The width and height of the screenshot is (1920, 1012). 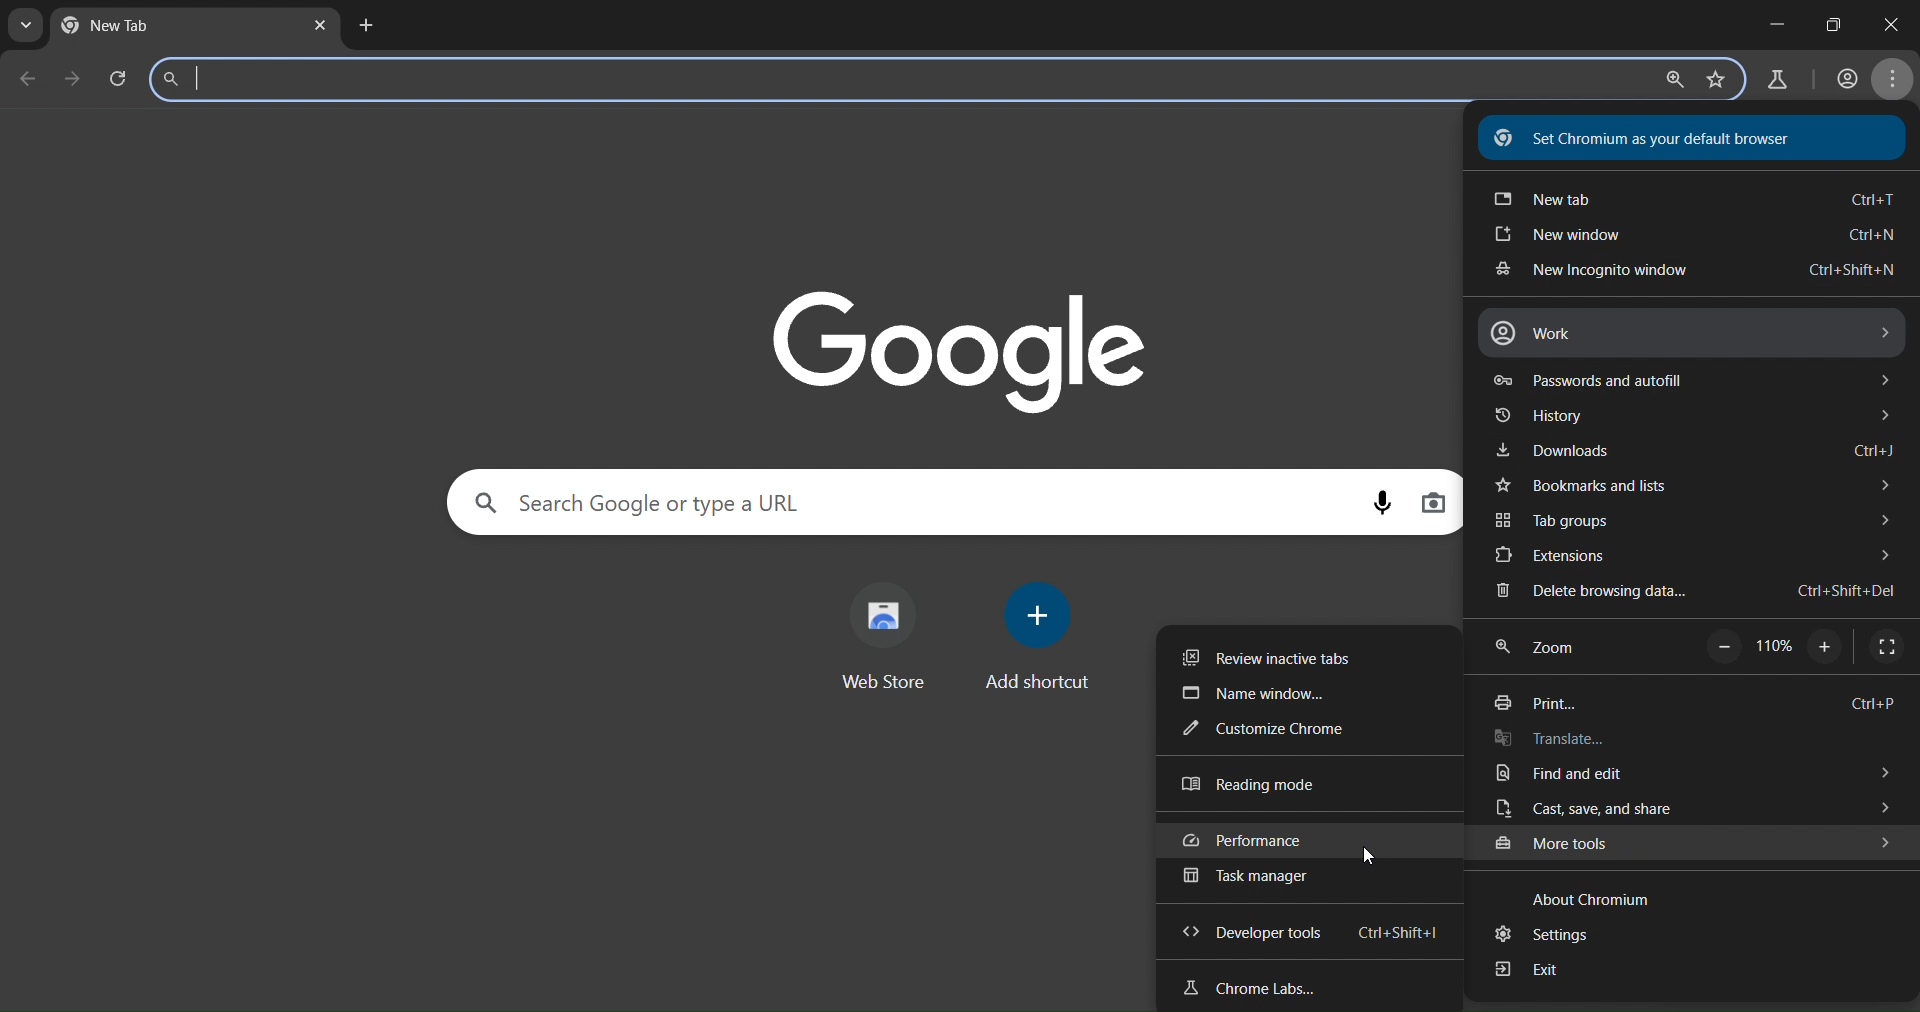 I want to click on zoom out, so click(x=1722, y=648).